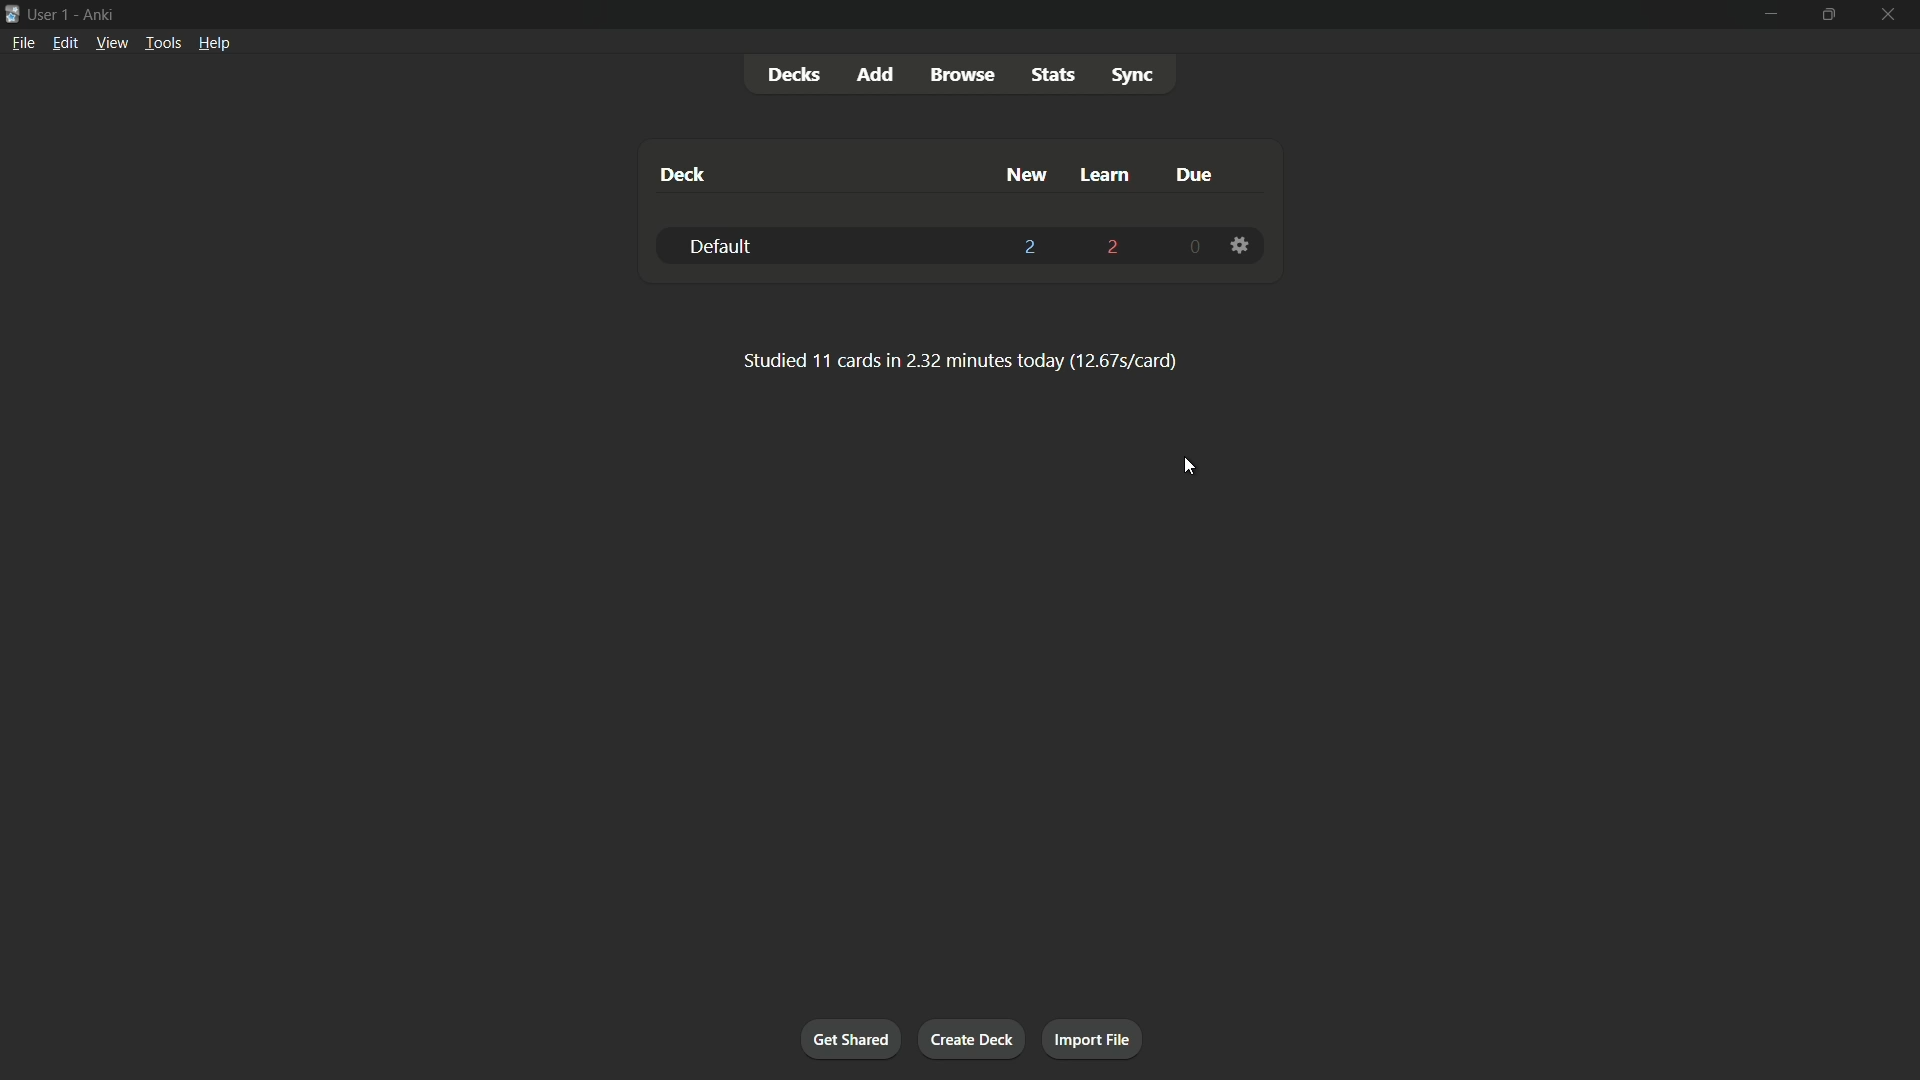  What do you see at coordinates (683, 174) in the screenshot?
I see `deck` at bounding box center [683, 174].